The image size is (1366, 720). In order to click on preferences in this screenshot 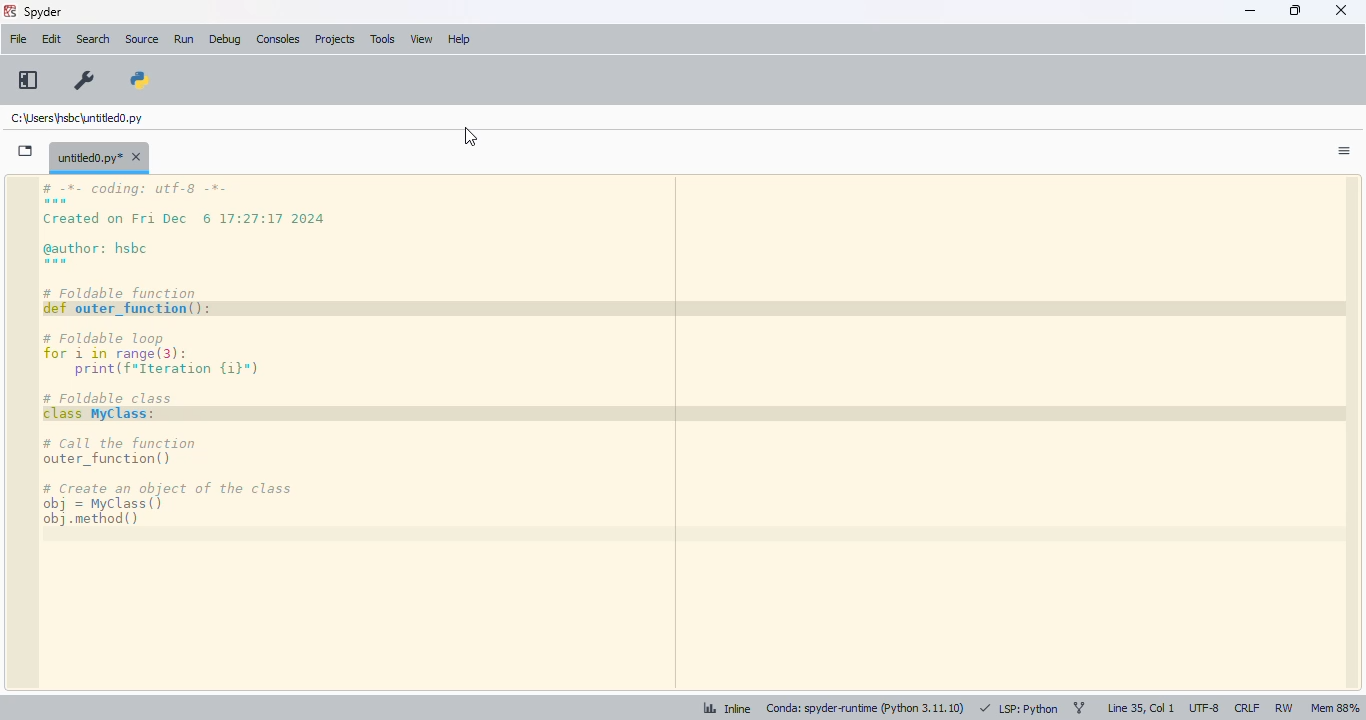, I will do `click(85, 79)`.